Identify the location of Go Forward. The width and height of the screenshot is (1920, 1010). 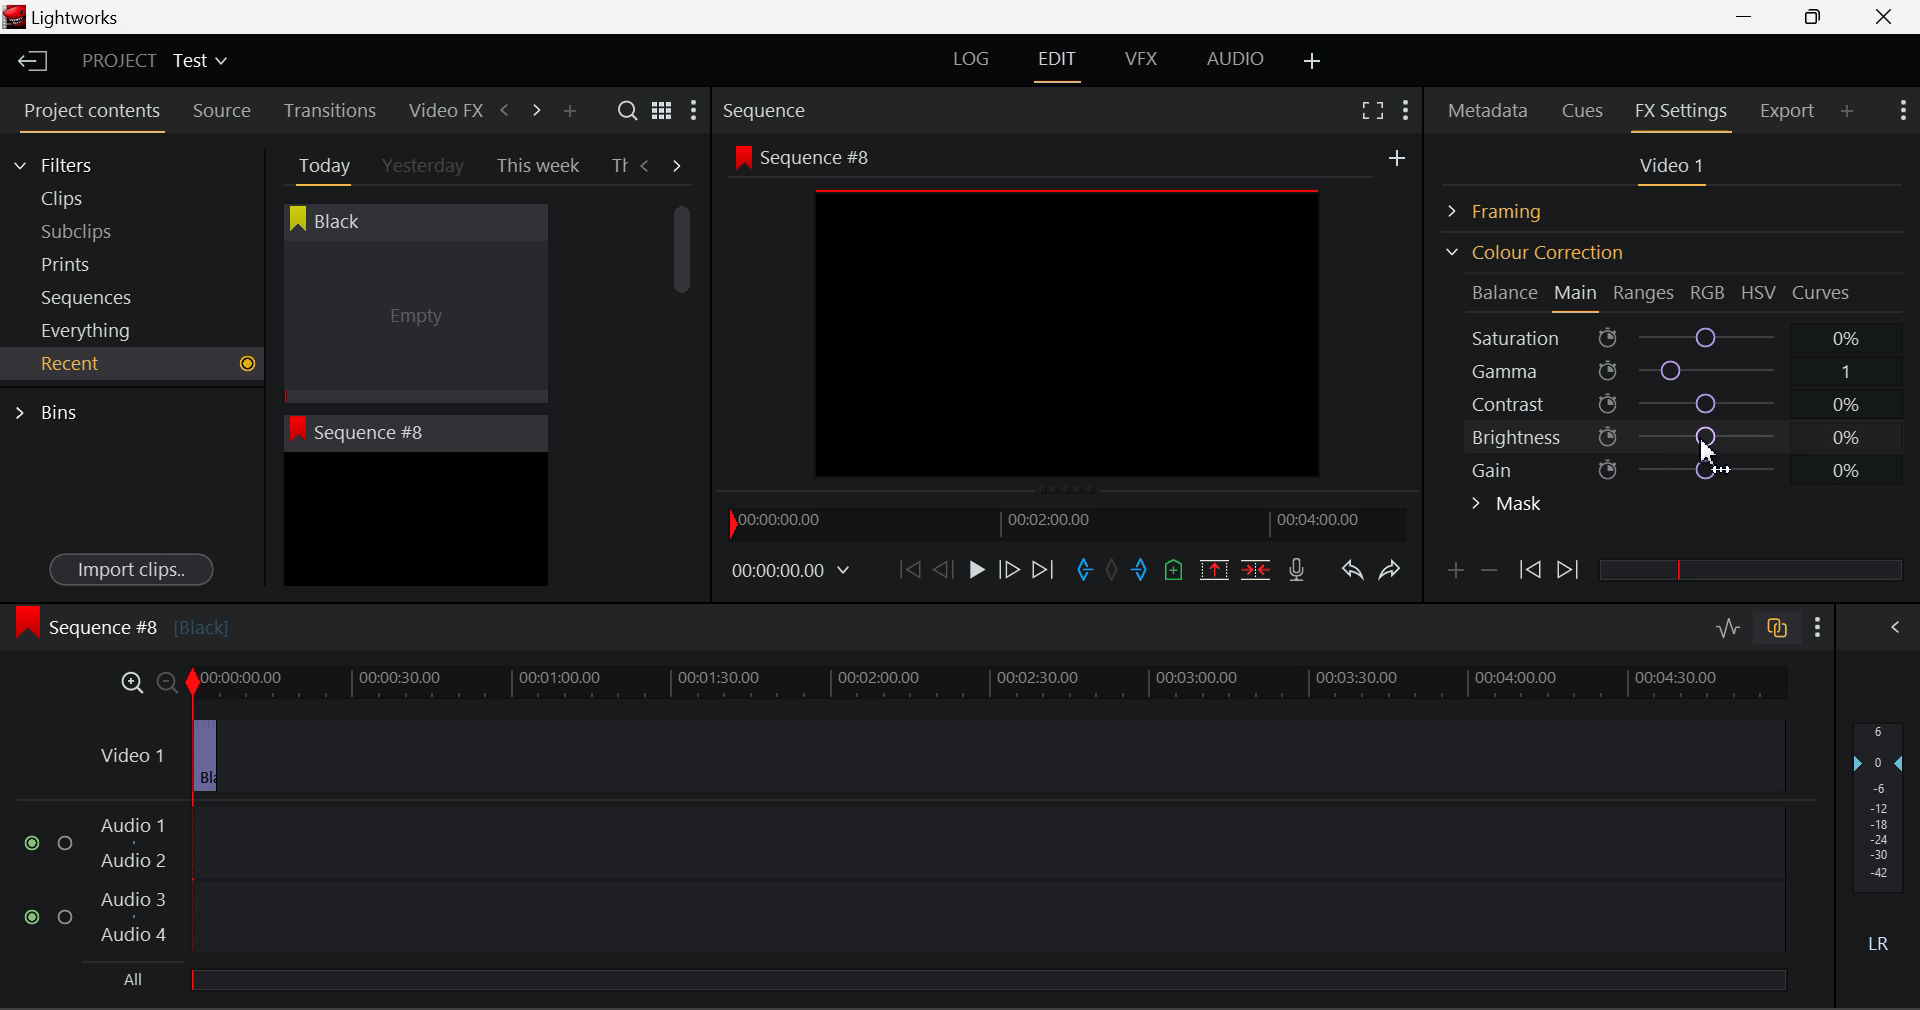
(1009, 569).